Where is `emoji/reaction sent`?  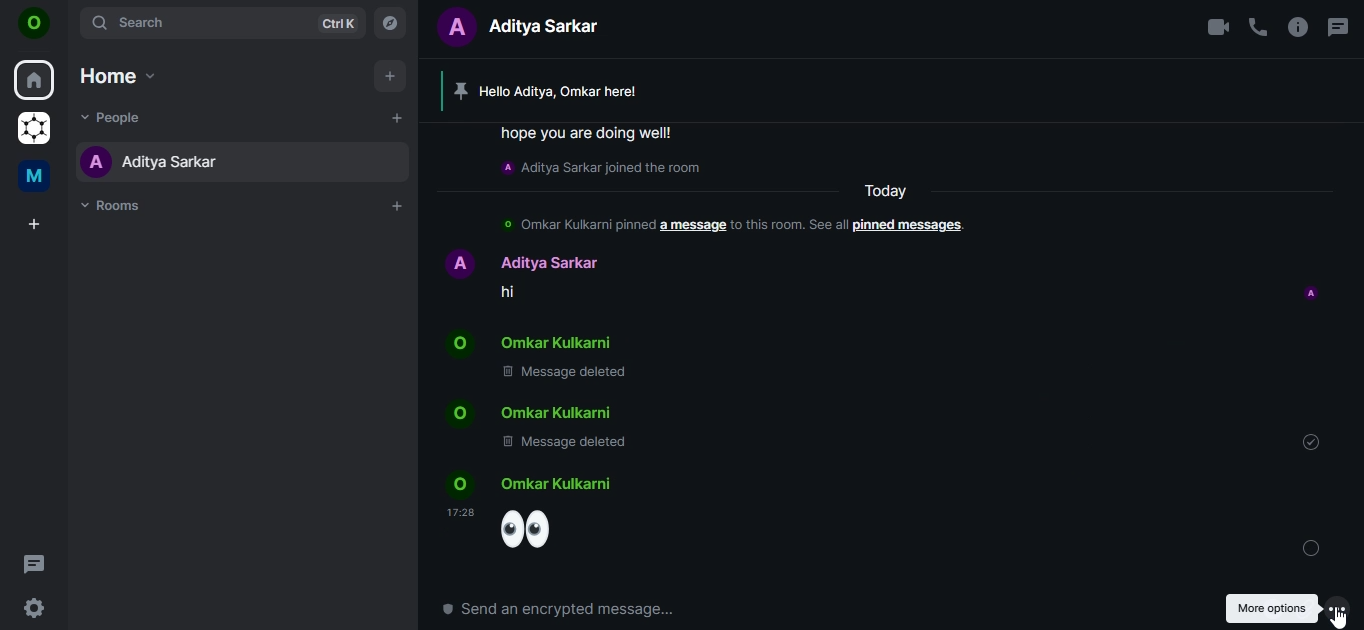
emoji/reaction sent is located at coordinates (540, 515).